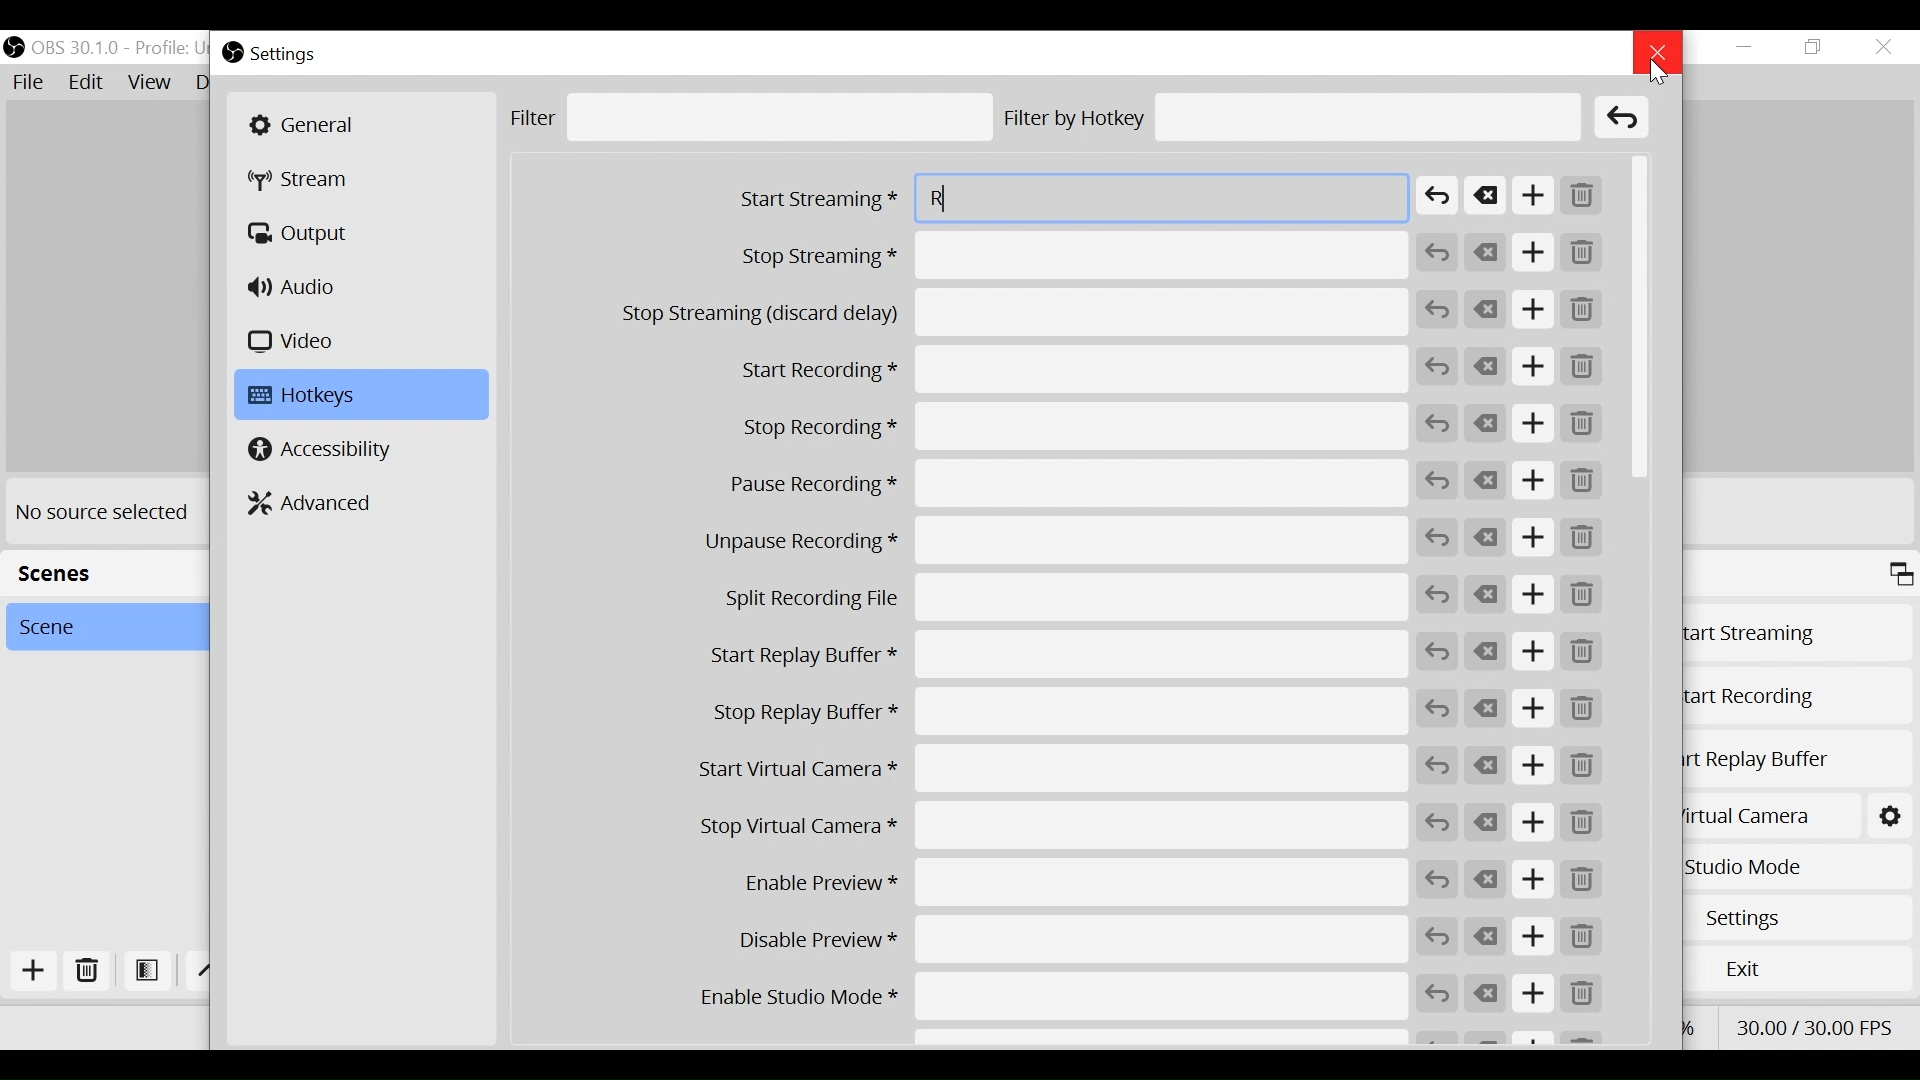  Describe the element at coordinates (1582, 311) in the screenshot. I see `Remove` at that location.